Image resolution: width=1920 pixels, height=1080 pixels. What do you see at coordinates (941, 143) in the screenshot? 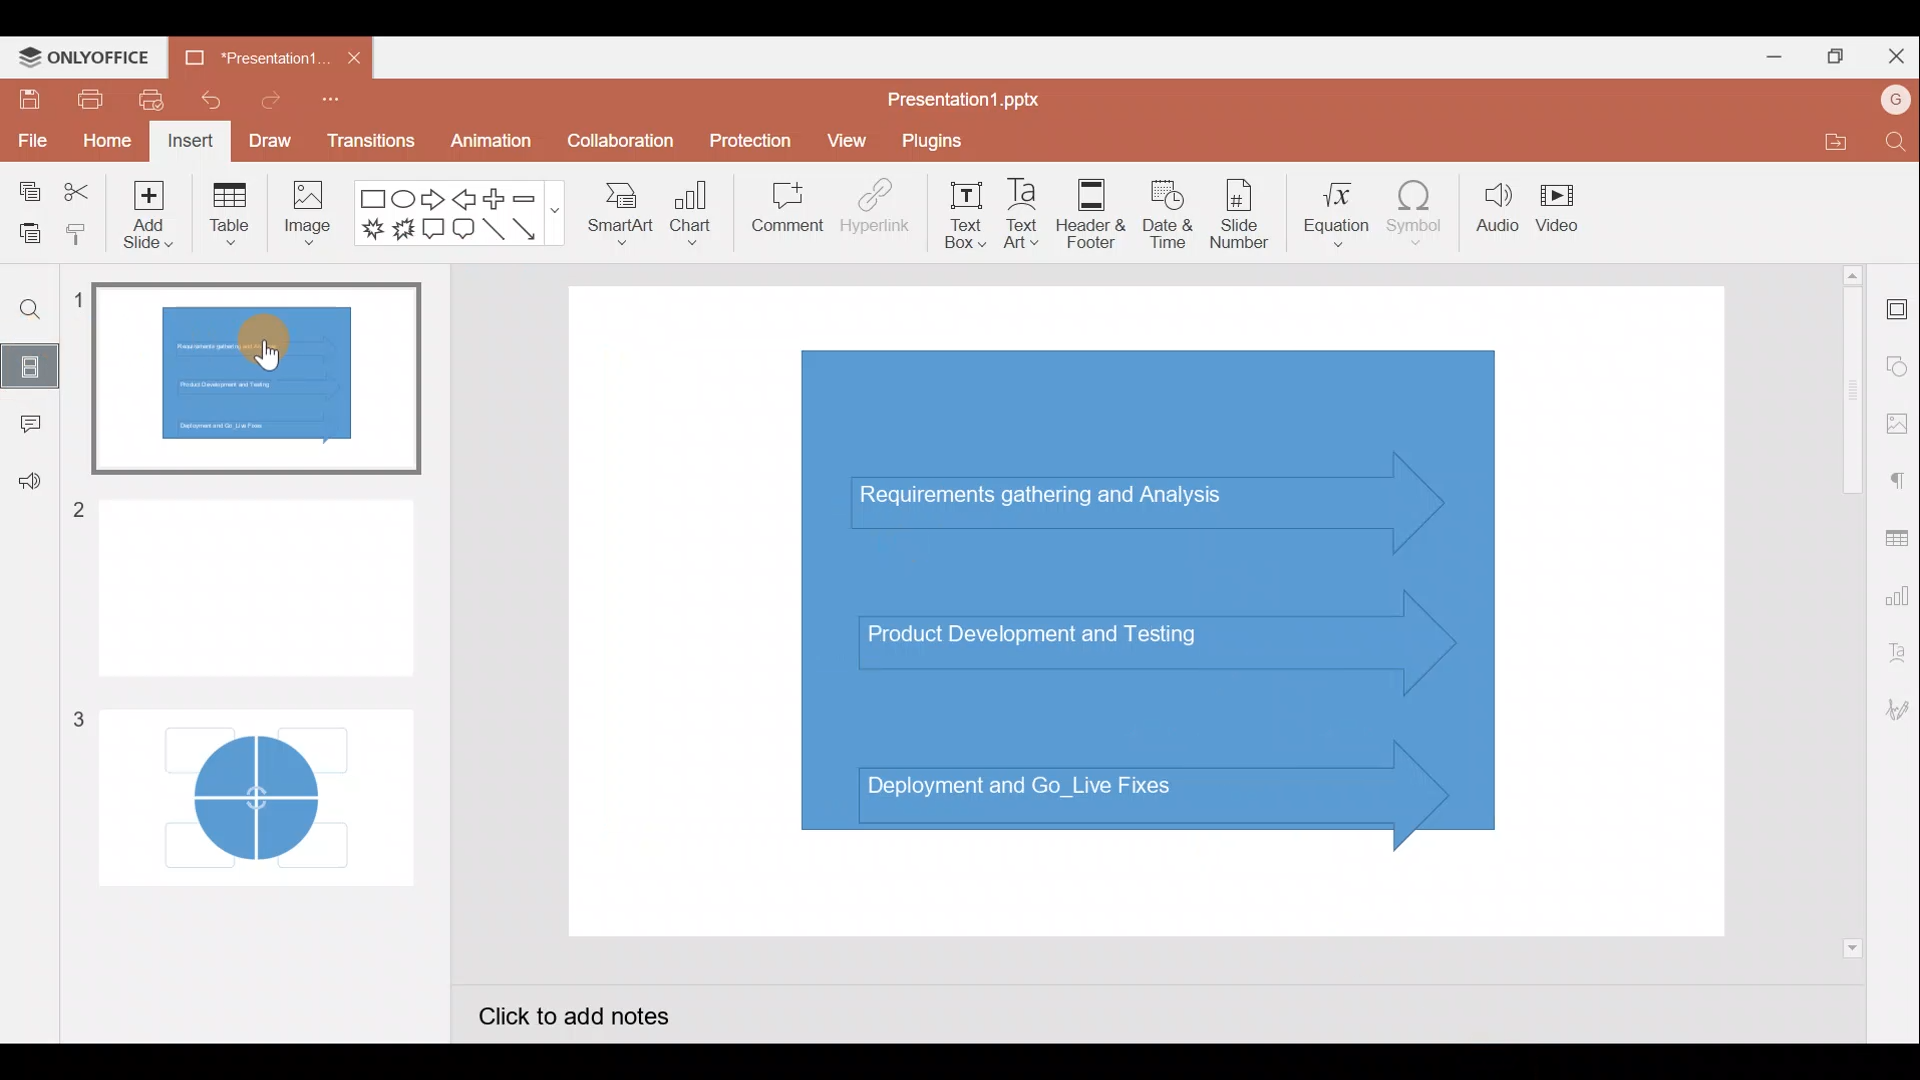
I see `Plugins` at bounding box center [941, 143].